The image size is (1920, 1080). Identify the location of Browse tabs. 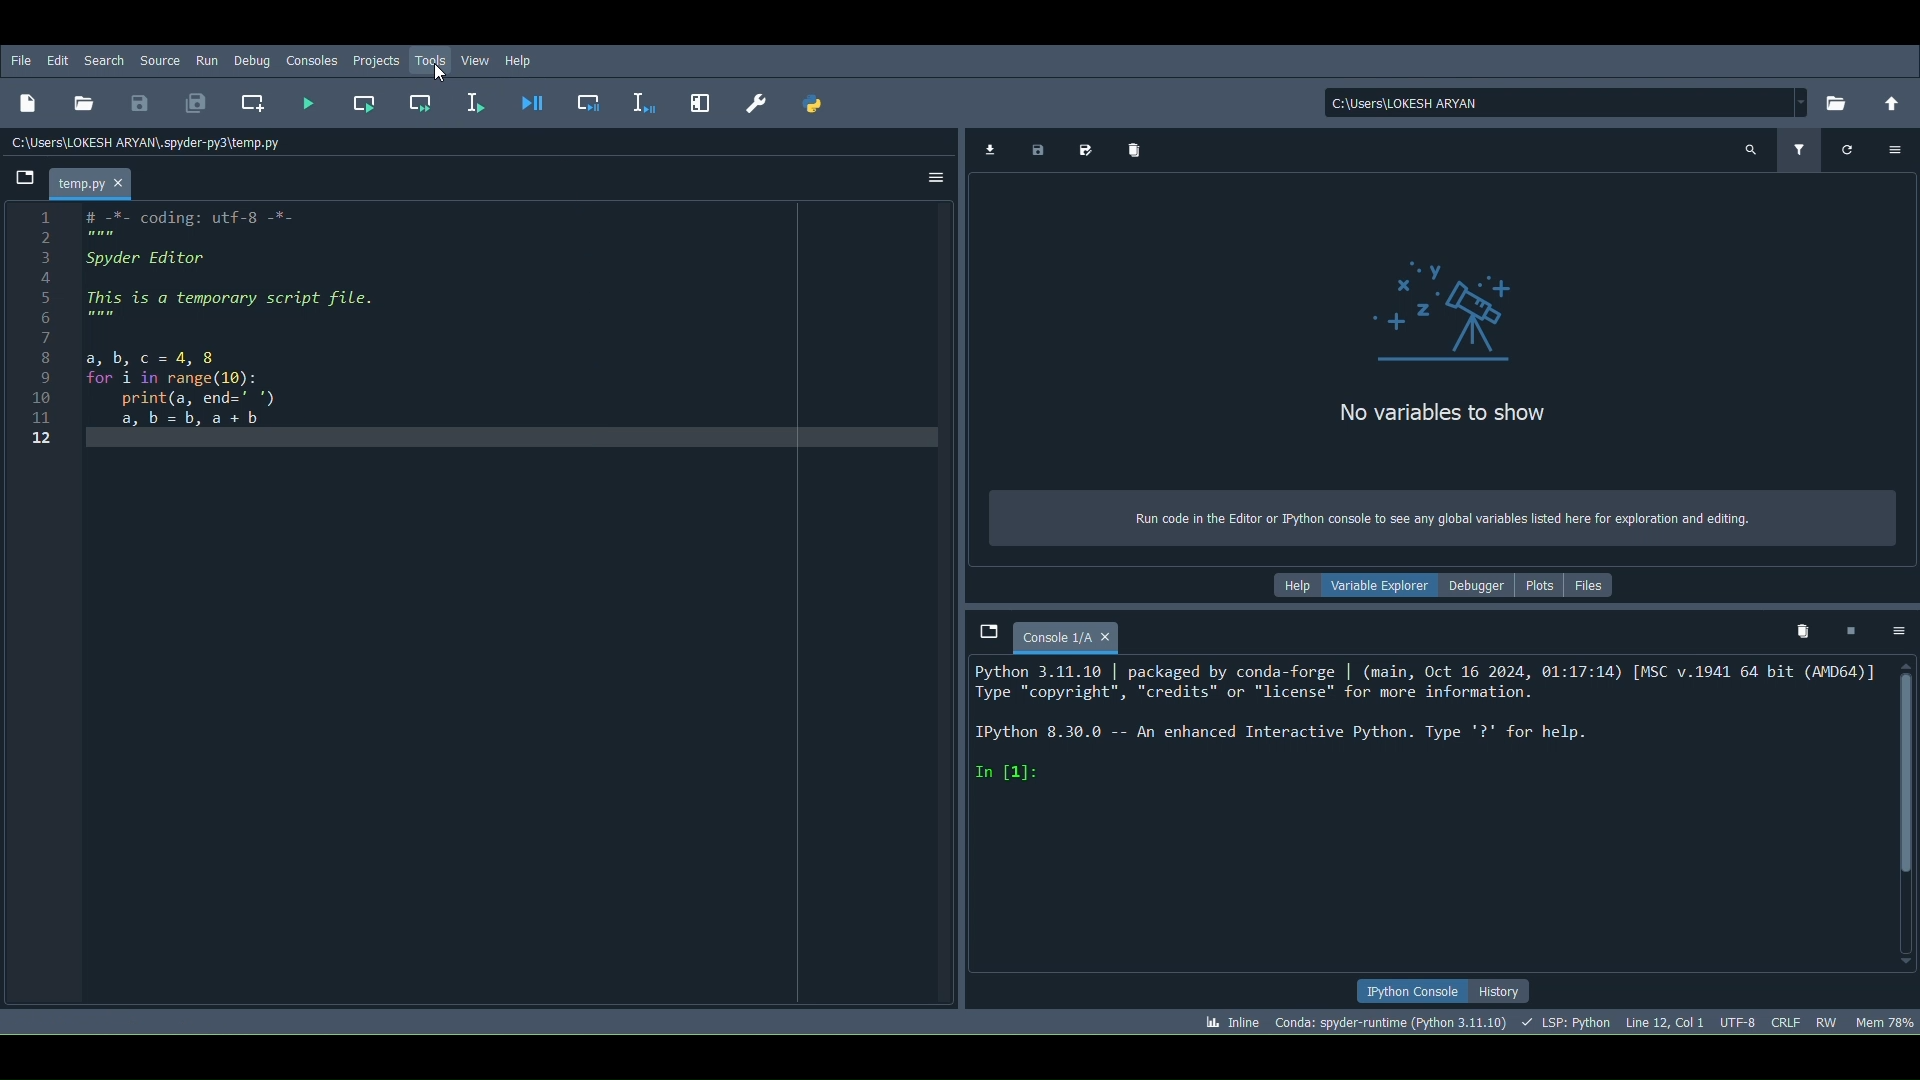
(989, 631).